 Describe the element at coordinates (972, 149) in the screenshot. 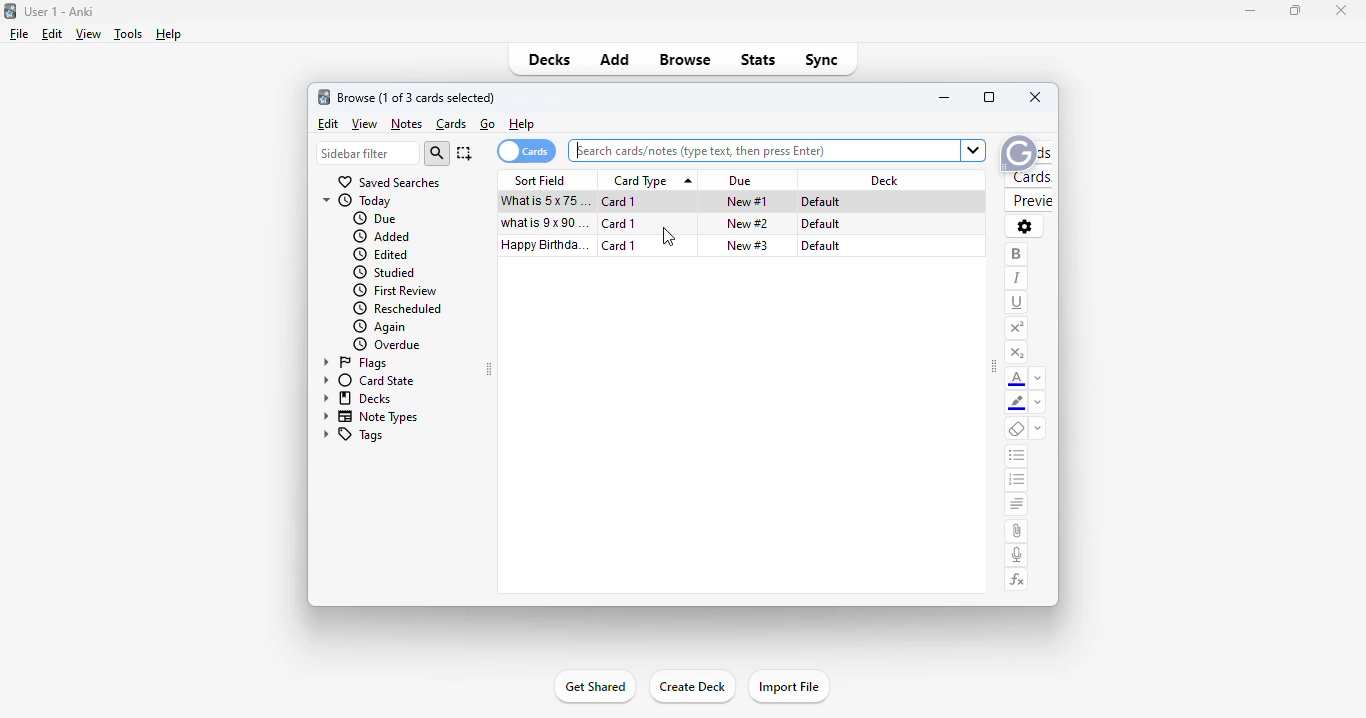

I see `Dropdown` at that location.